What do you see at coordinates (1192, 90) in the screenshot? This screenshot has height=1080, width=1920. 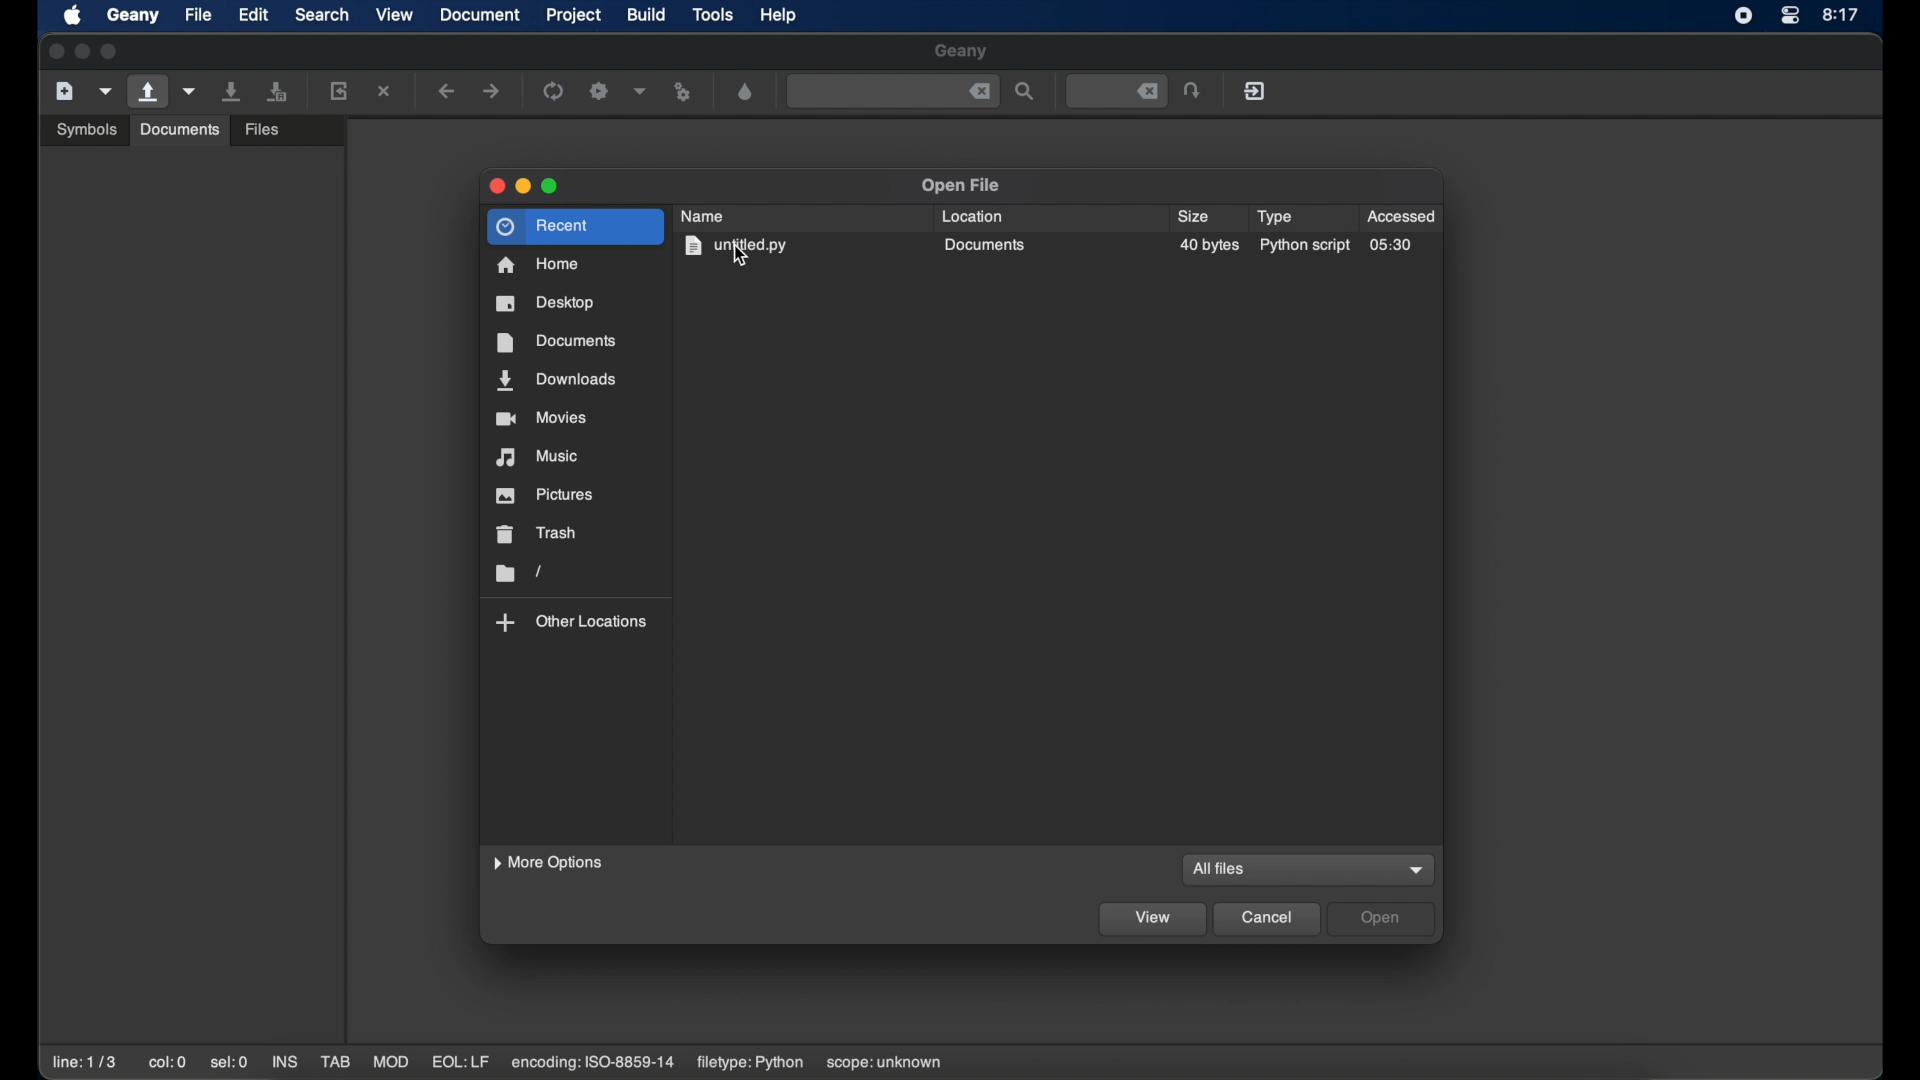 I see `jump to the entered line number` at bounding box center [1192, 90].